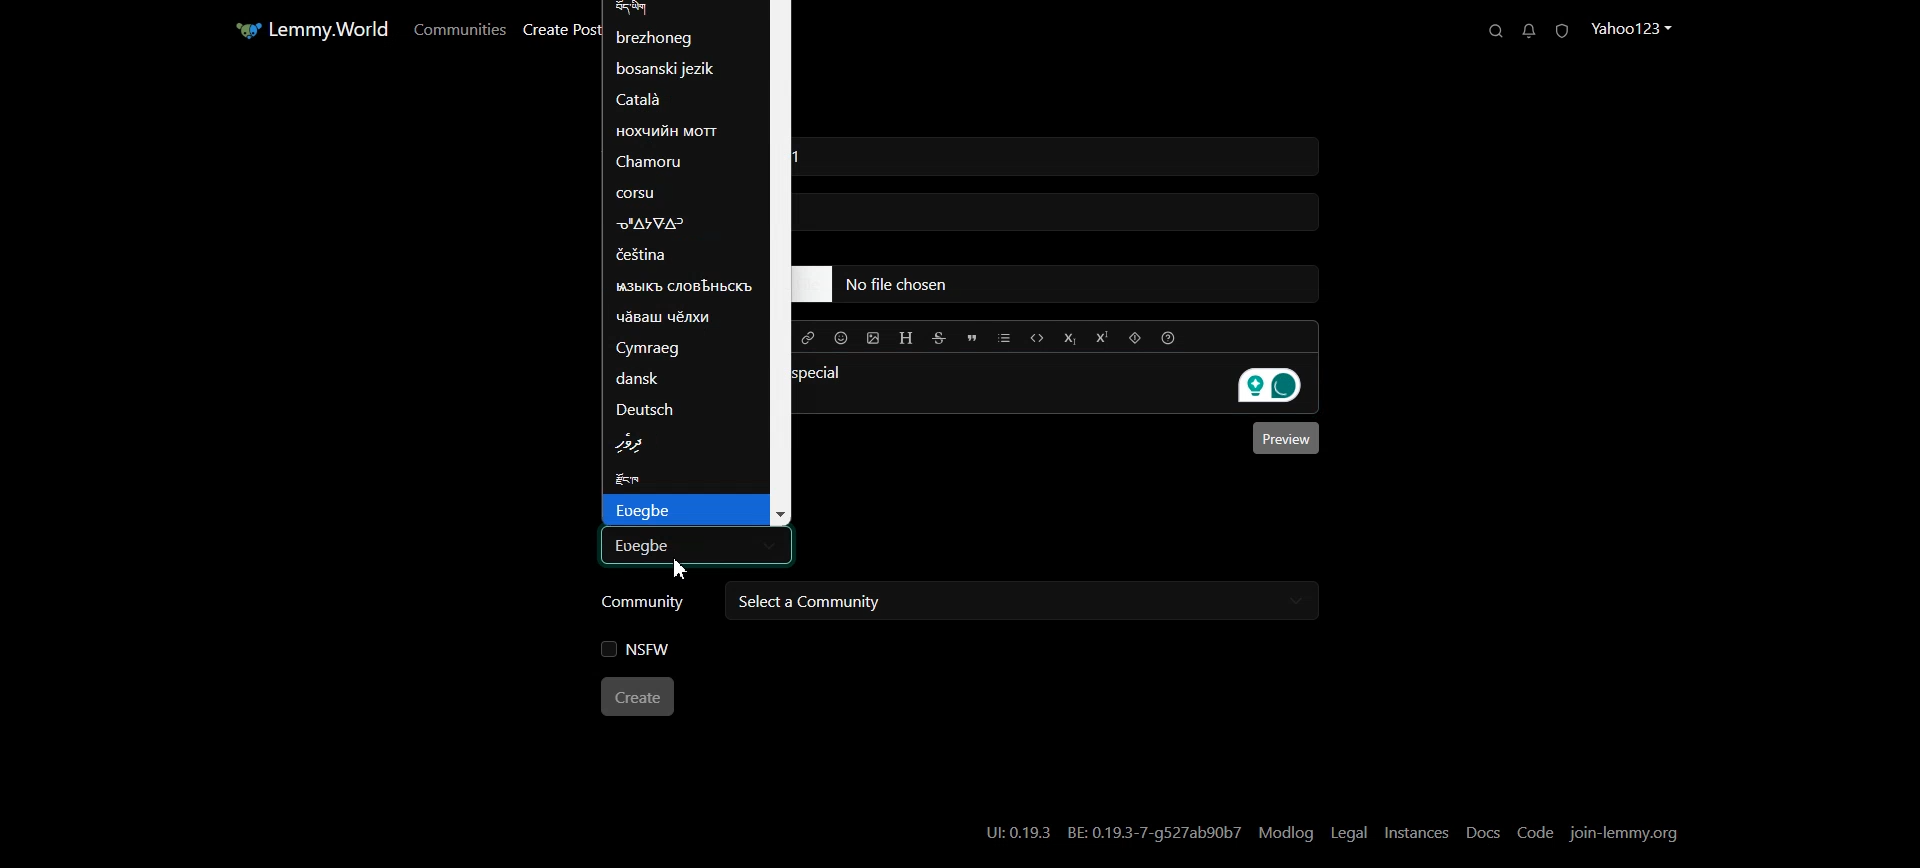 The height and width of the screenshot is (868, 1920). What do you see at coordinates (1287, 440) in the screenshot?
I see `Preview` at bounding box center [1287, 440].